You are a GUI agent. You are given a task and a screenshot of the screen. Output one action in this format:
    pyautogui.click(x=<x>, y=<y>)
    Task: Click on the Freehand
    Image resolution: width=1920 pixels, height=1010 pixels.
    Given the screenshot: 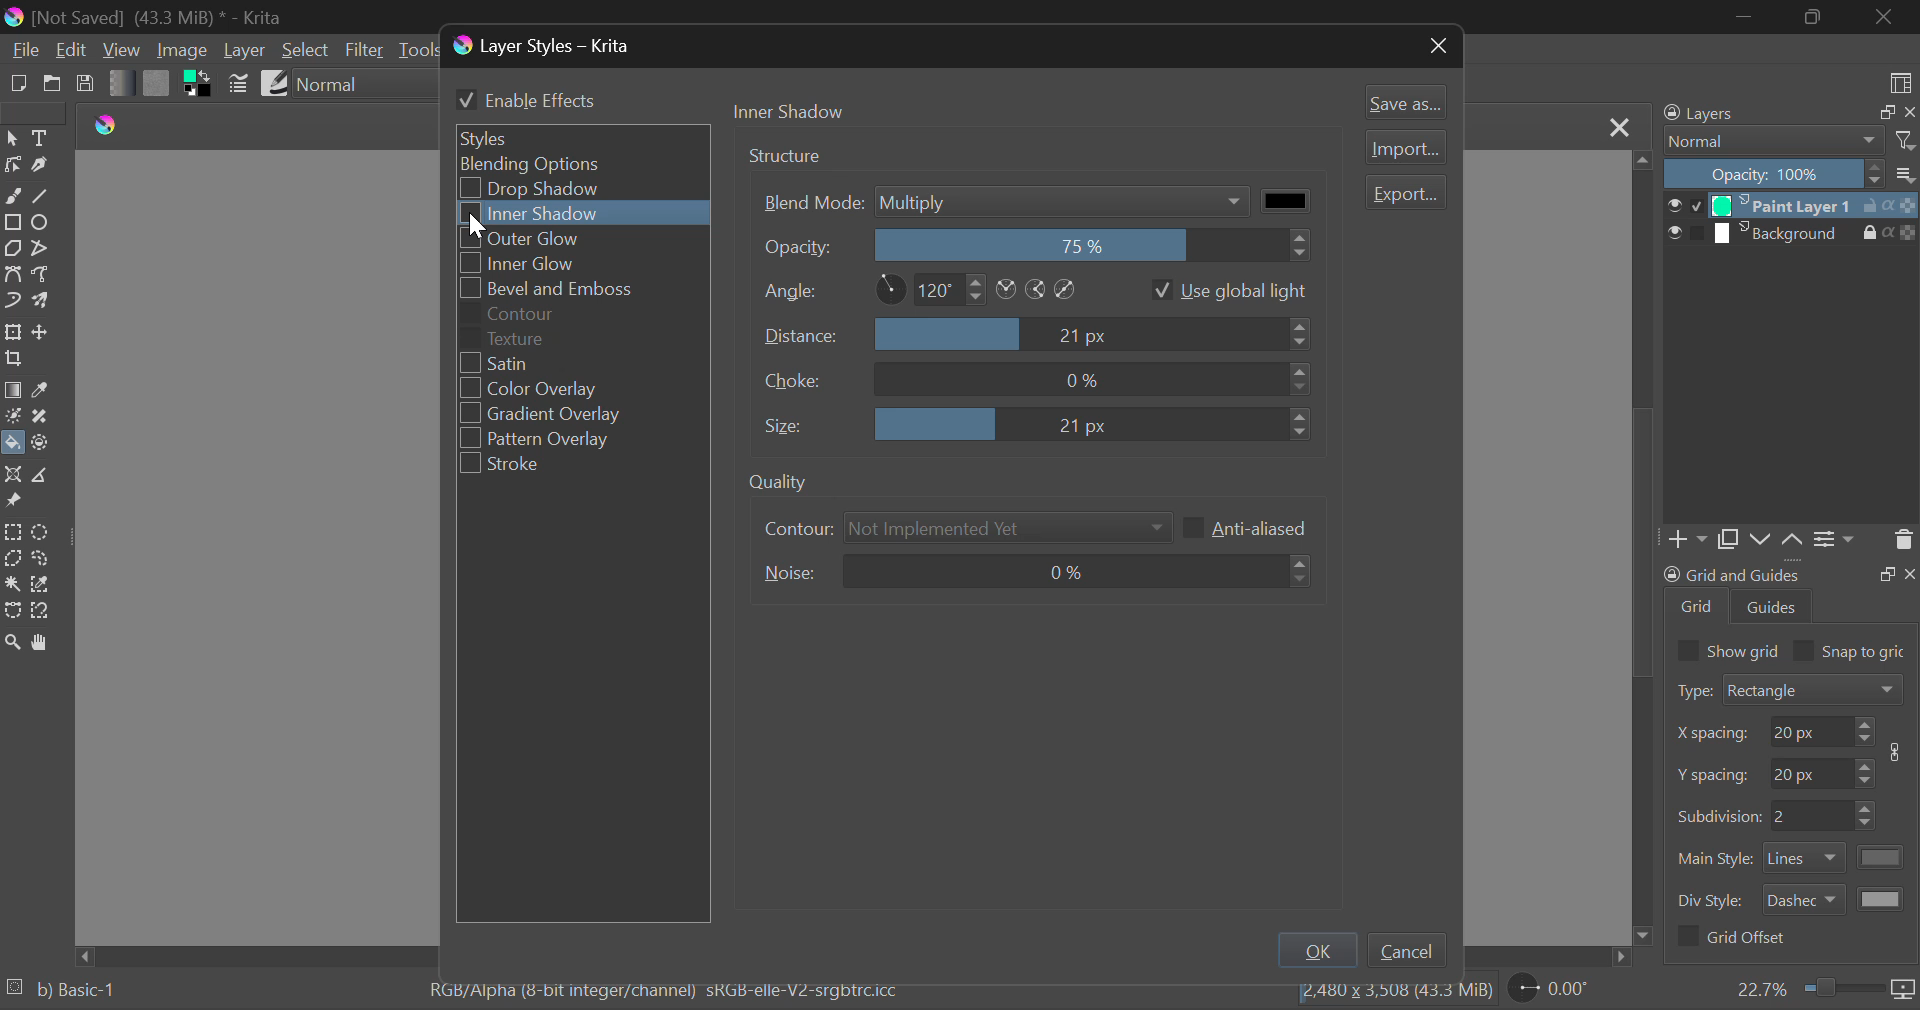 What is the action you would take?
    pyautogui.click(x=14, y=196)
    